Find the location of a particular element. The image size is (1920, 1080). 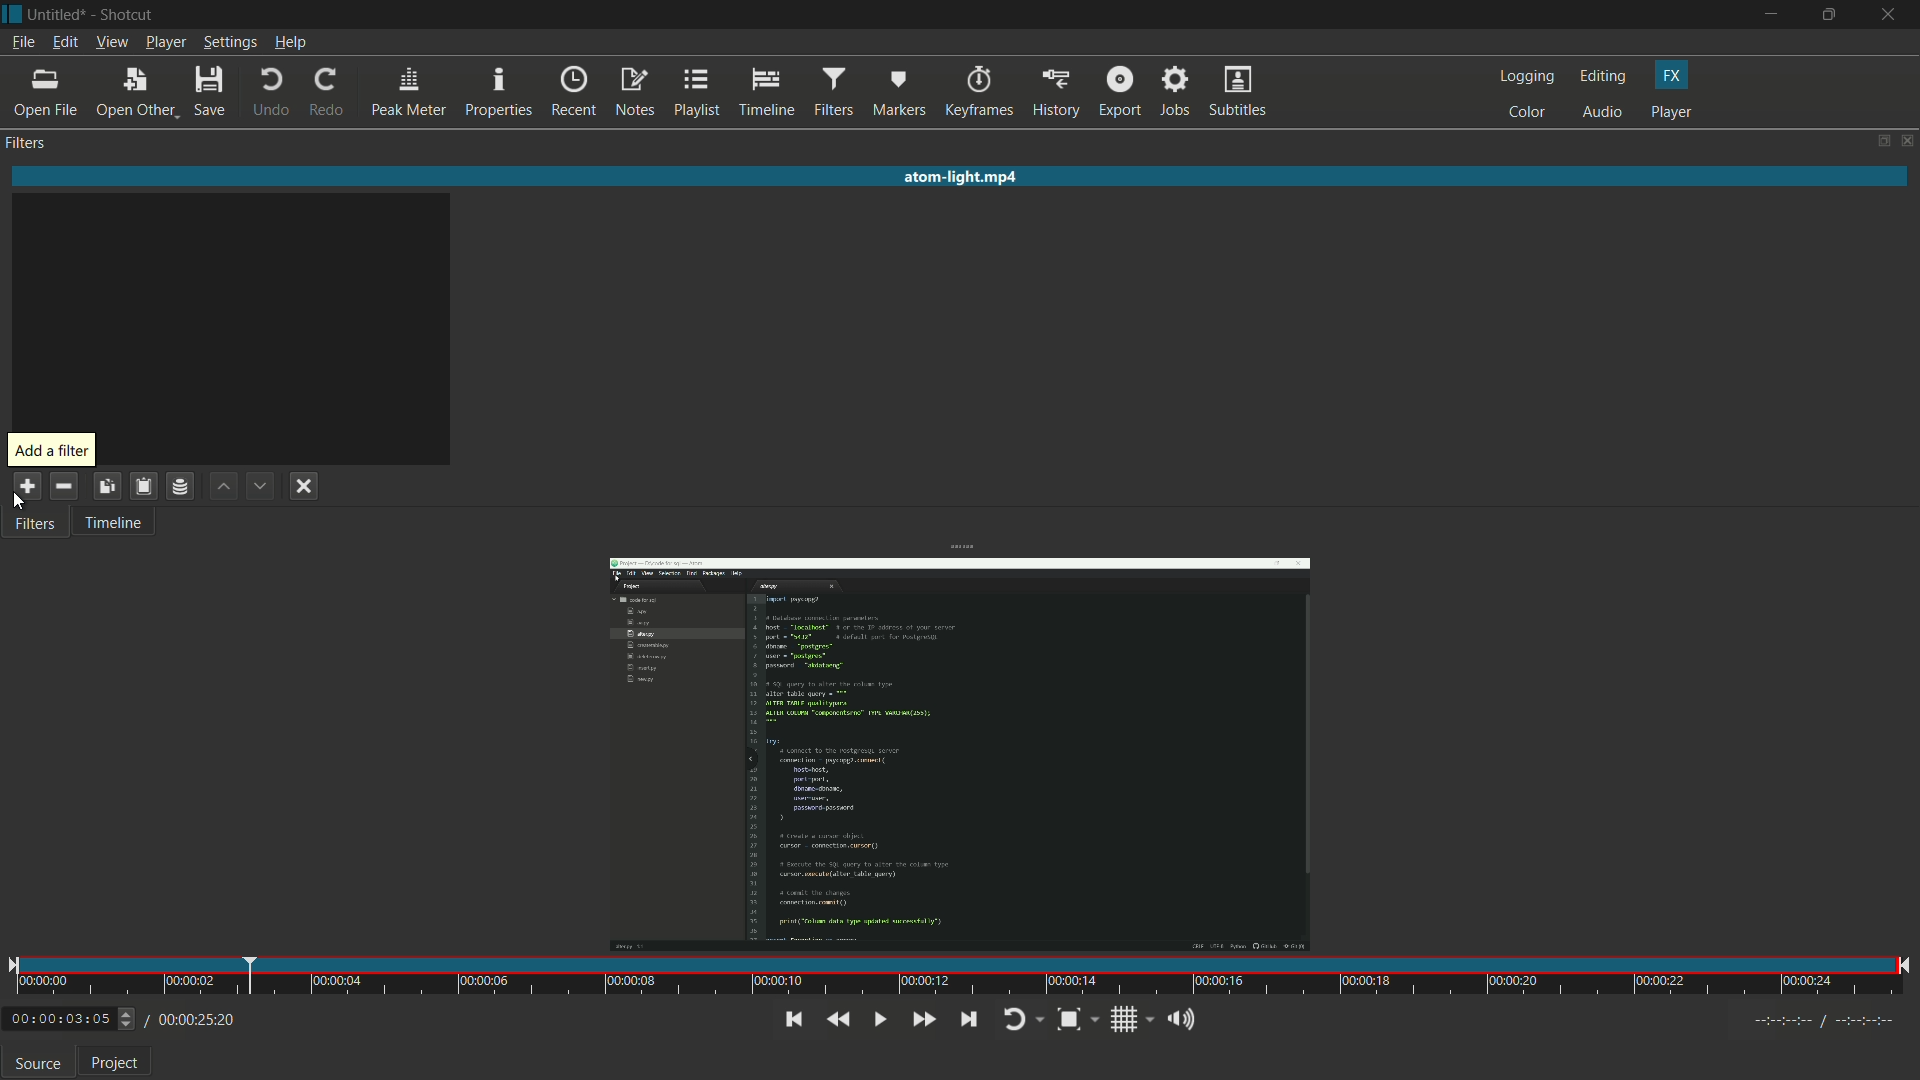

Shotcut is located at coordinates (129, 14).